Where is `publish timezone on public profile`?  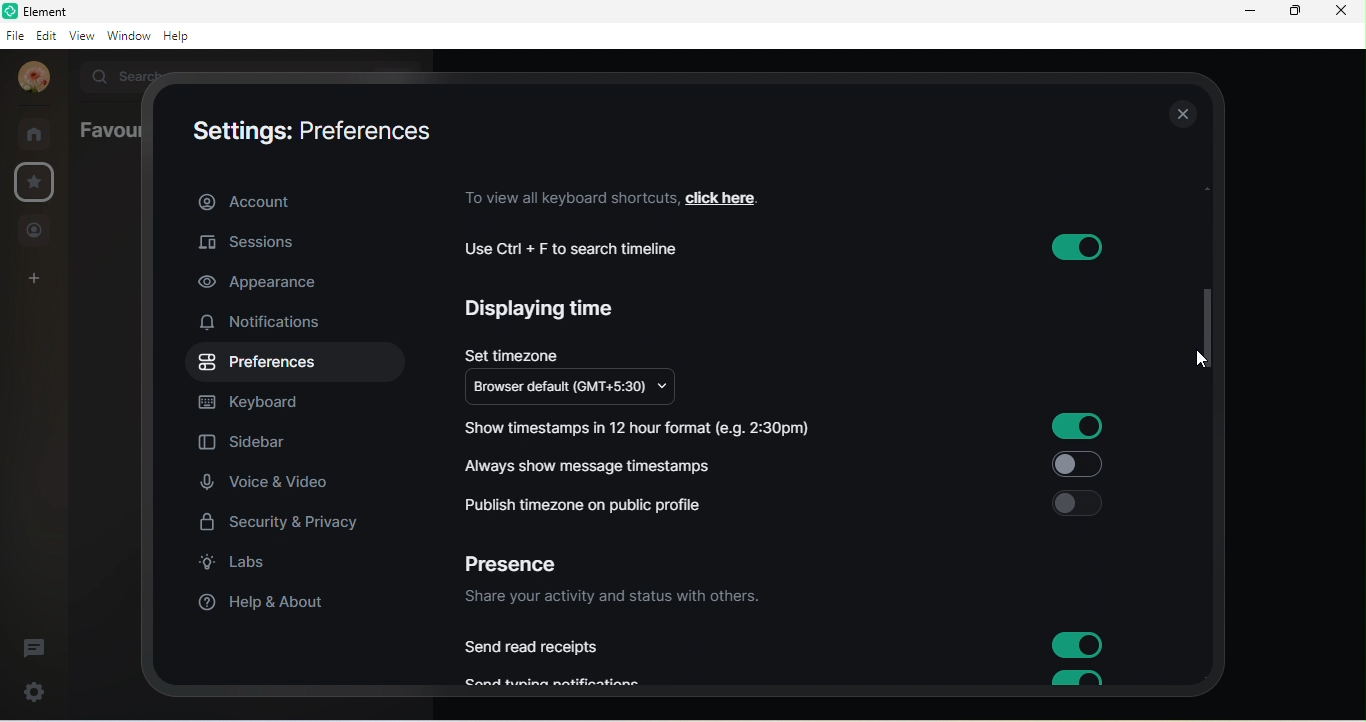 publish timezone on public profile is located at coordinates (592, 505).